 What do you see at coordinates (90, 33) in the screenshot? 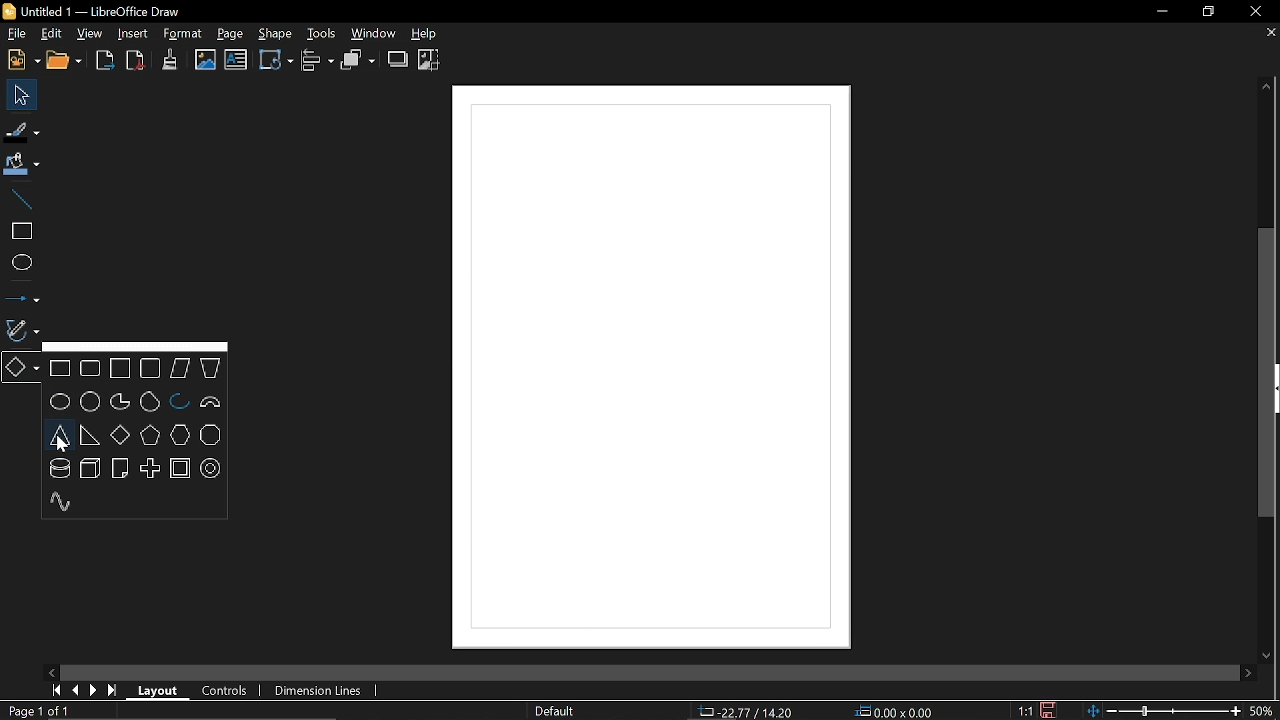
I see `View` at bounding box center [90, 33].